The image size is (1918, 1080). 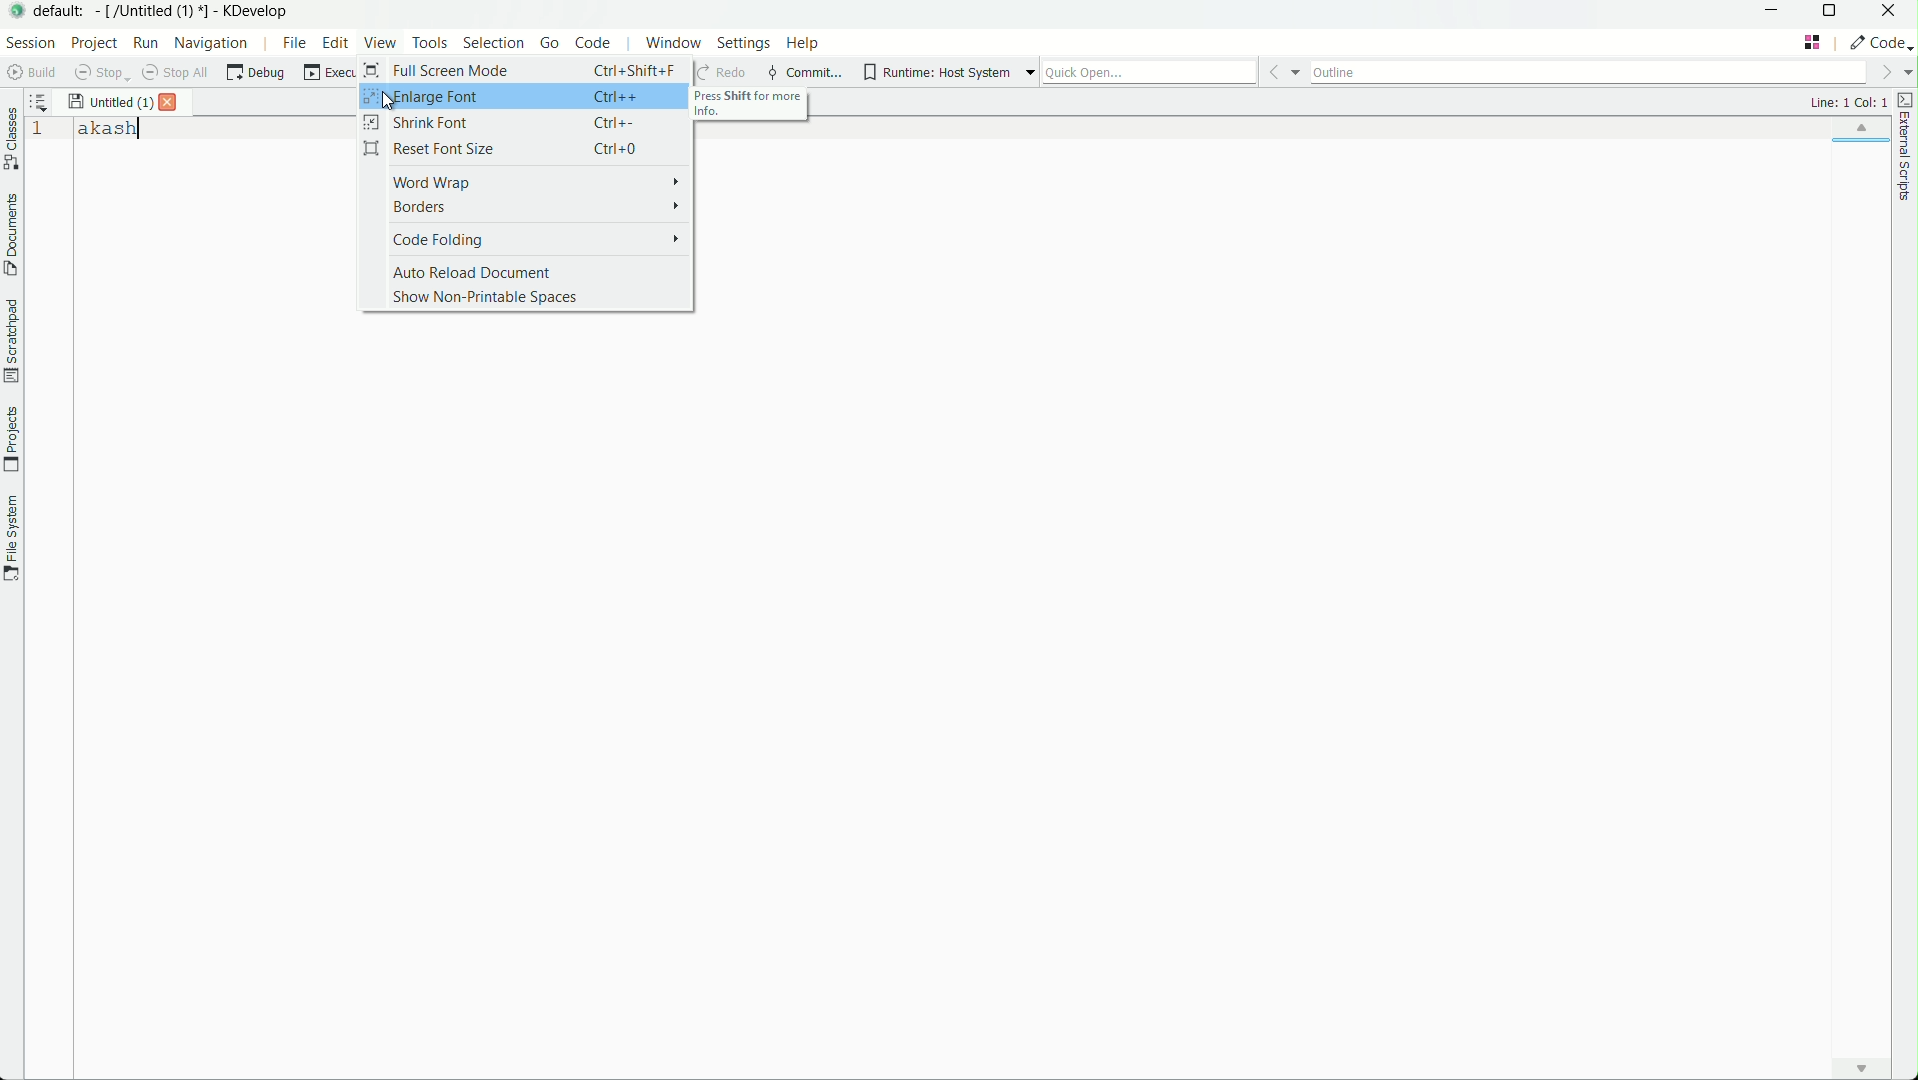 What do you see at coordinates (937, 75) in the screenshot?
I see `runtime host system` at bounding box center [937, 75].